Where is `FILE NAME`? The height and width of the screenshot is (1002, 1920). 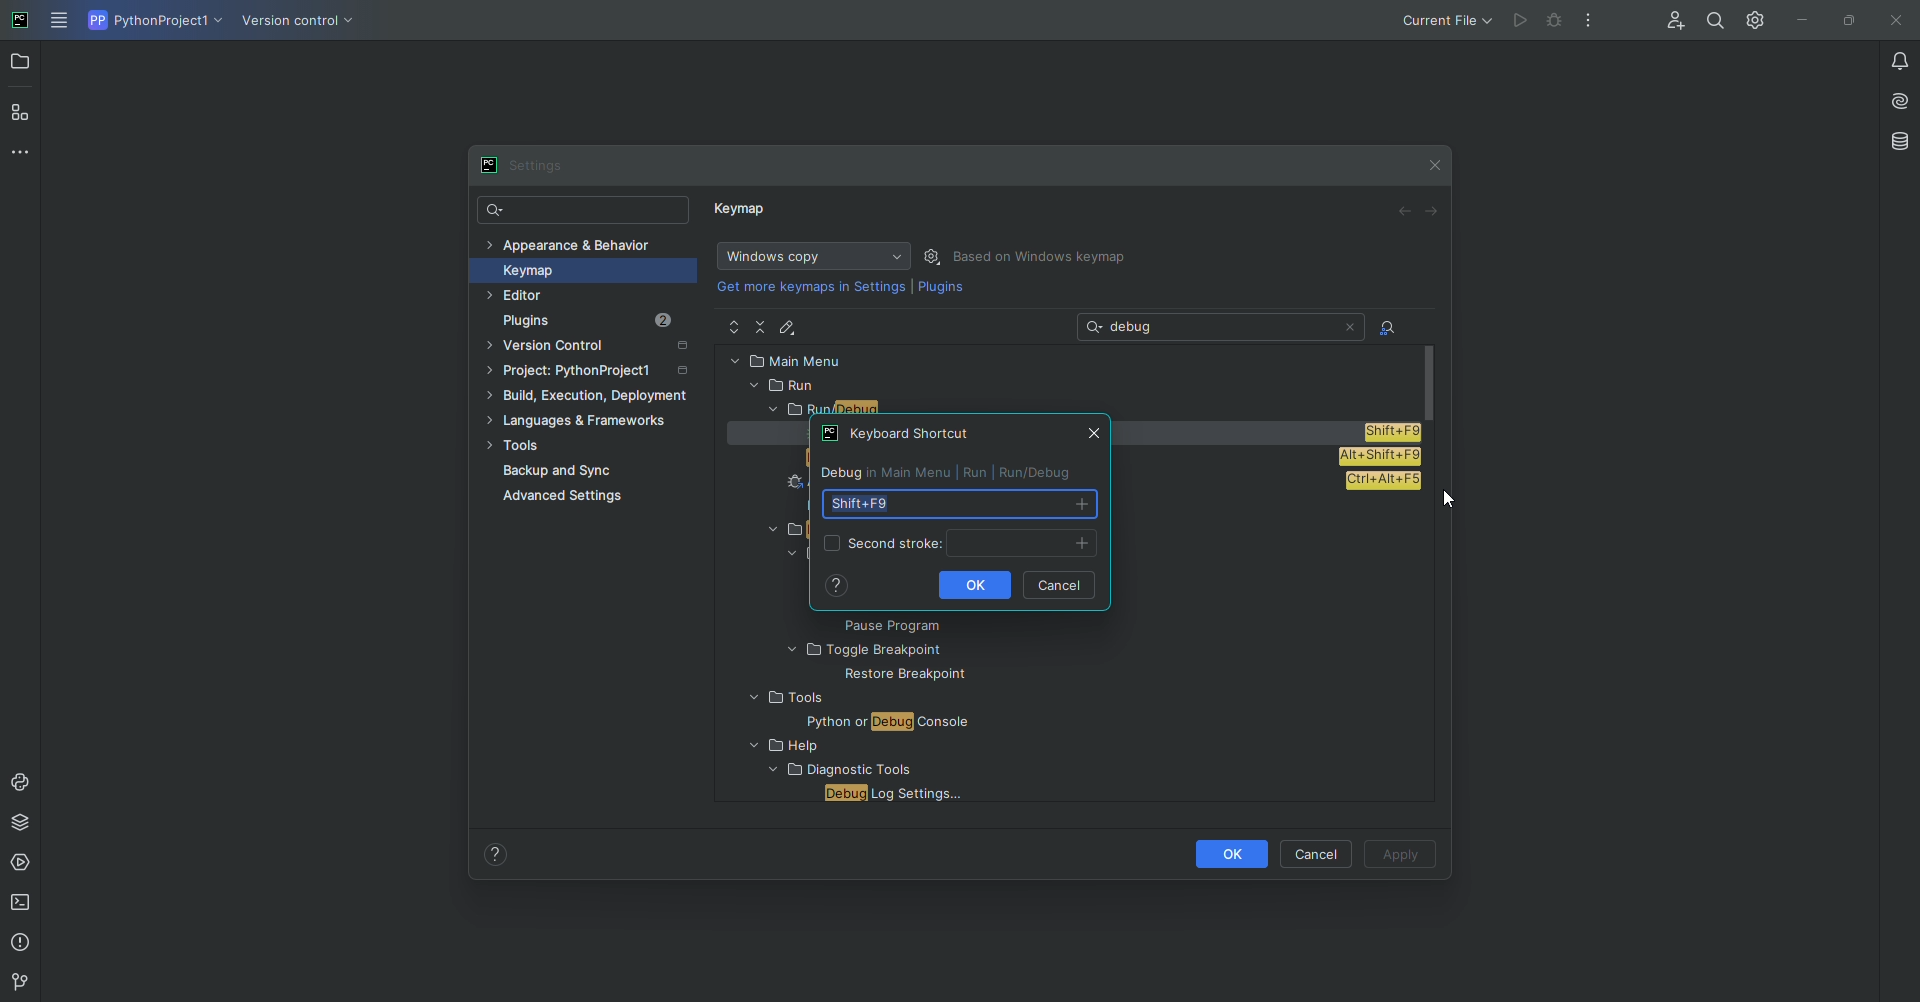 FILE NAME is located at coordinates (853, 722).